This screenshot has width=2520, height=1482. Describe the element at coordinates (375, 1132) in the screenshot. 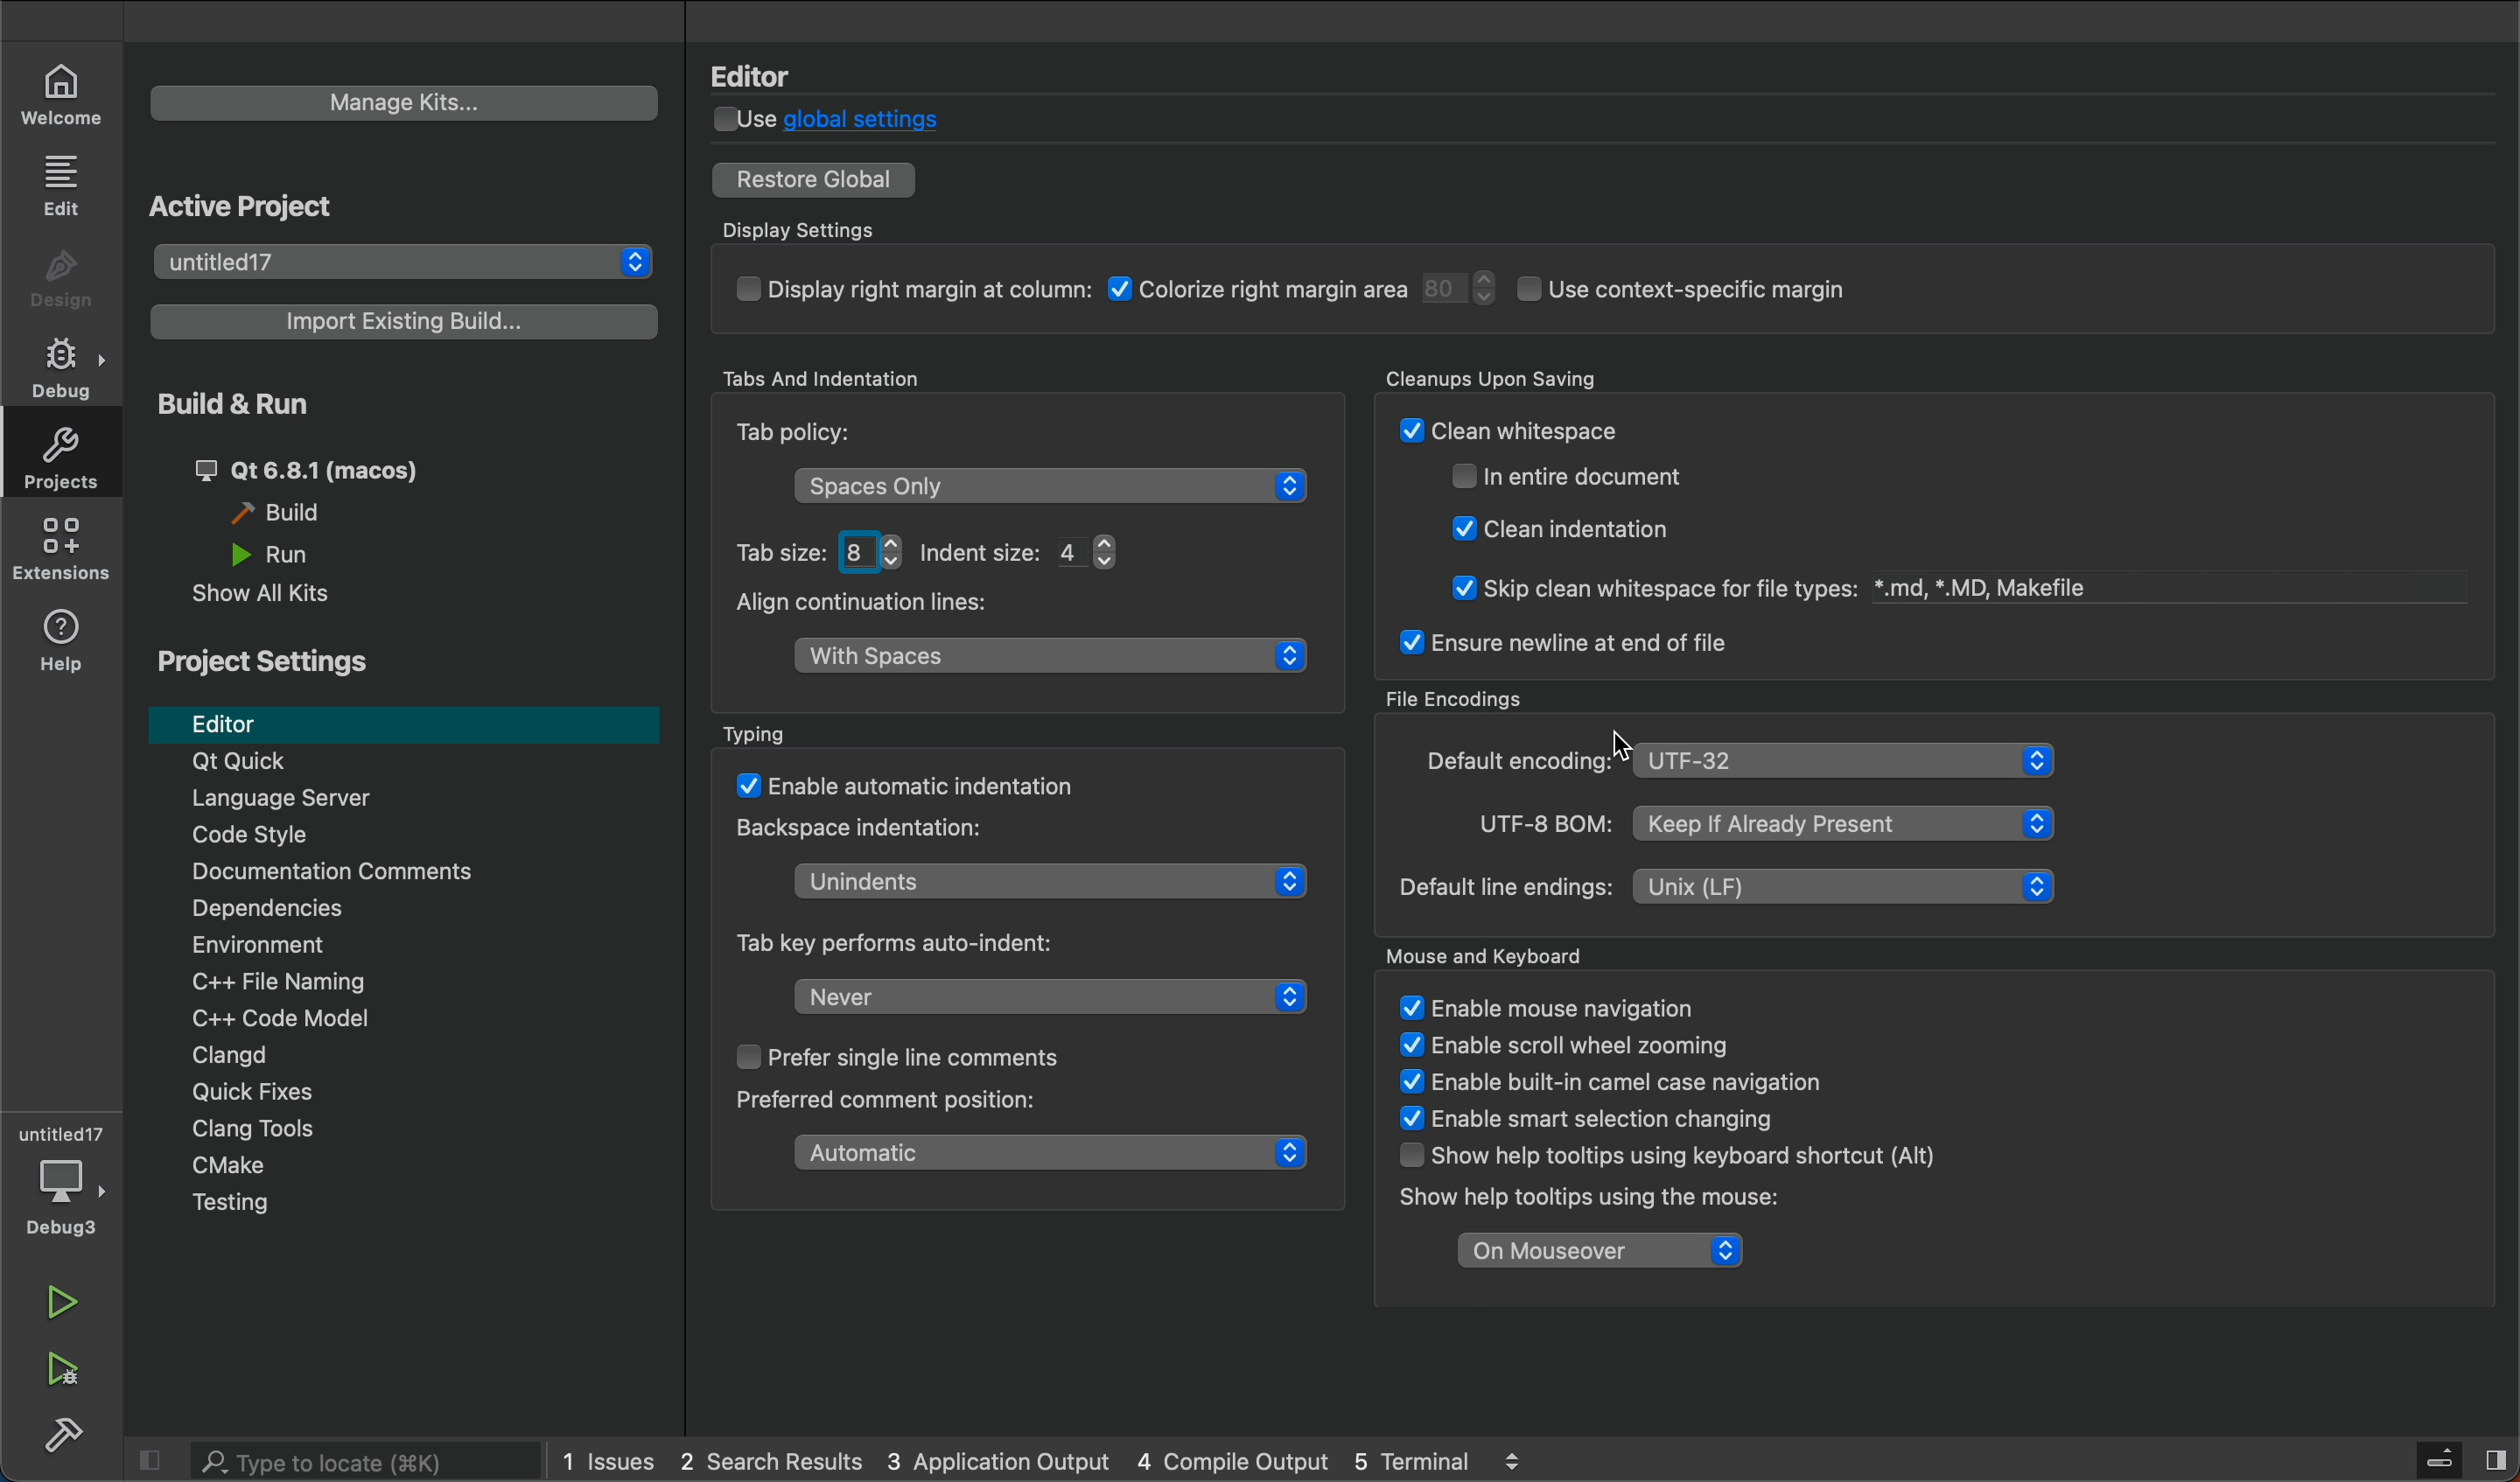

I see `Clang Tools` at that location.